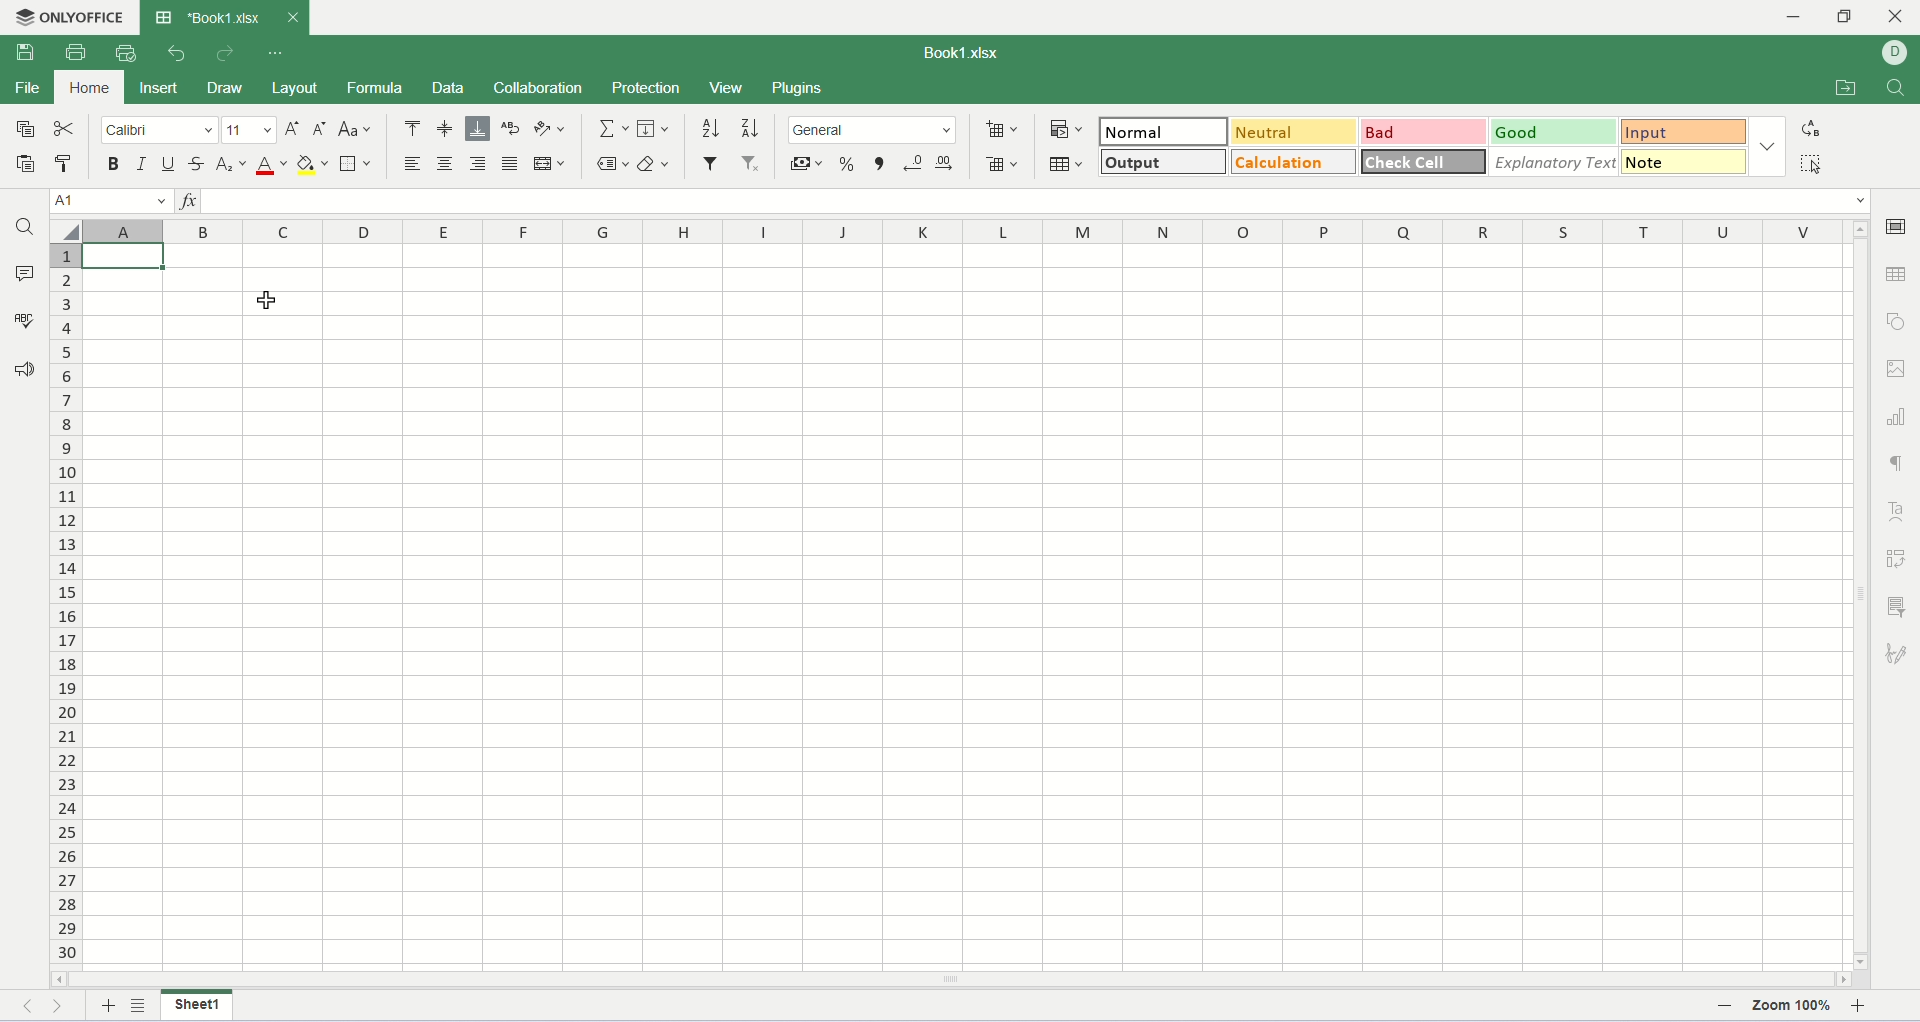 The image size is (1920, 1022). Describe the element at coordinates (912, 161) in the screenshot. I see `decrease decimal` at that location.